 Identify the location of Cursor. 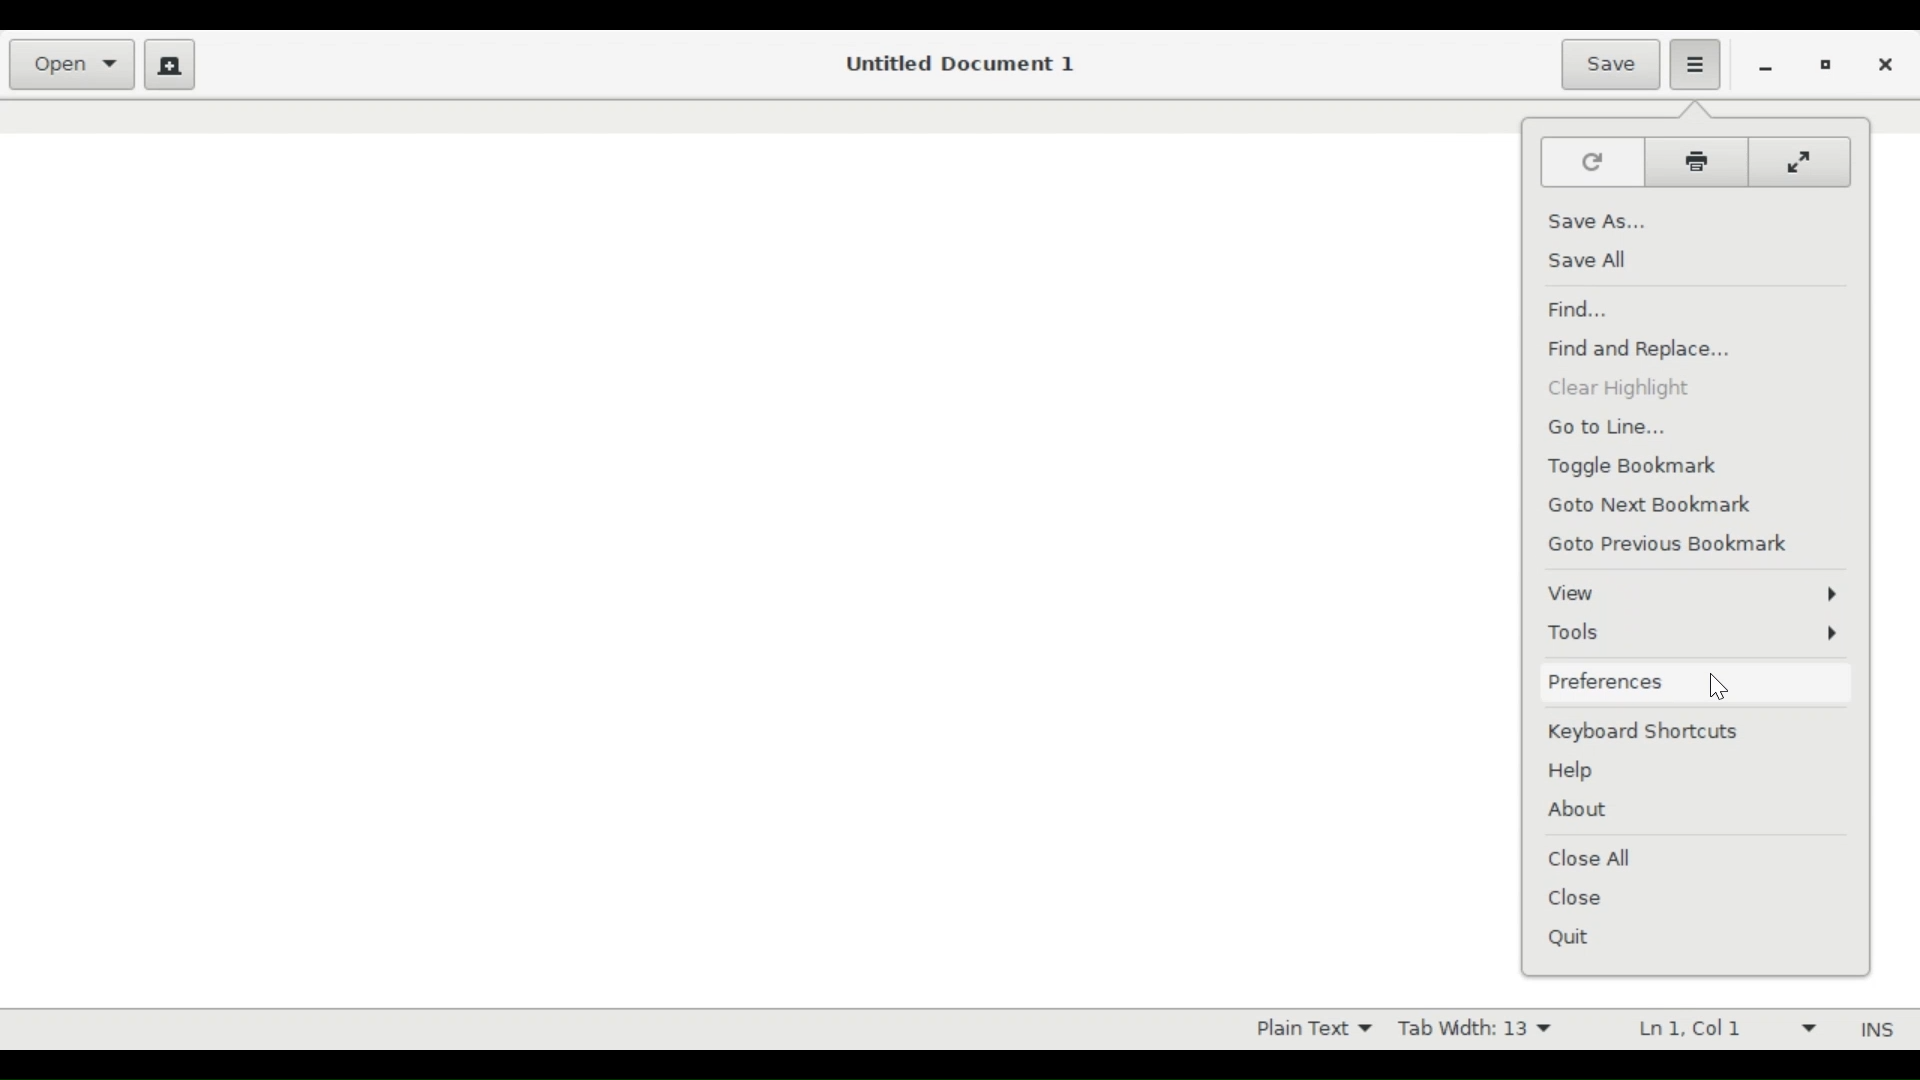
(1718, 687).